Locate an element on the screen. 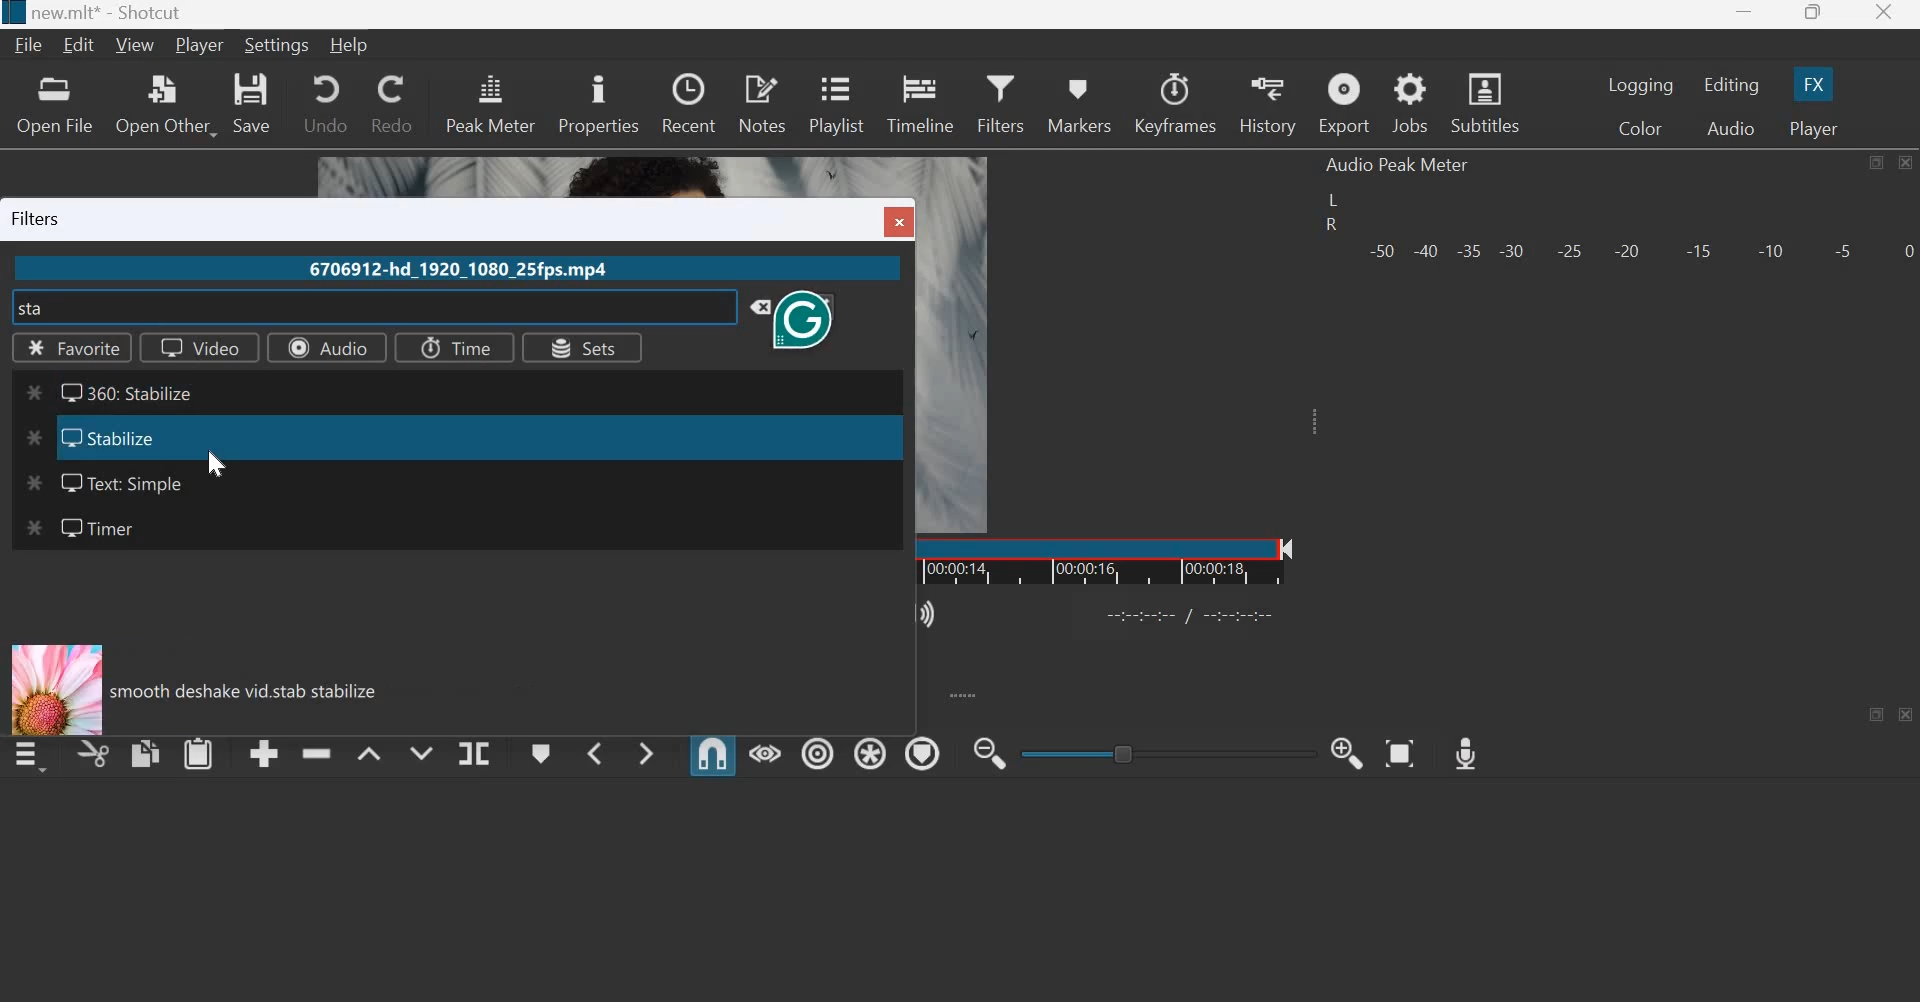 The width and height of the screenshot is (1920, 1002). Help is located at coordinates (350, 47).